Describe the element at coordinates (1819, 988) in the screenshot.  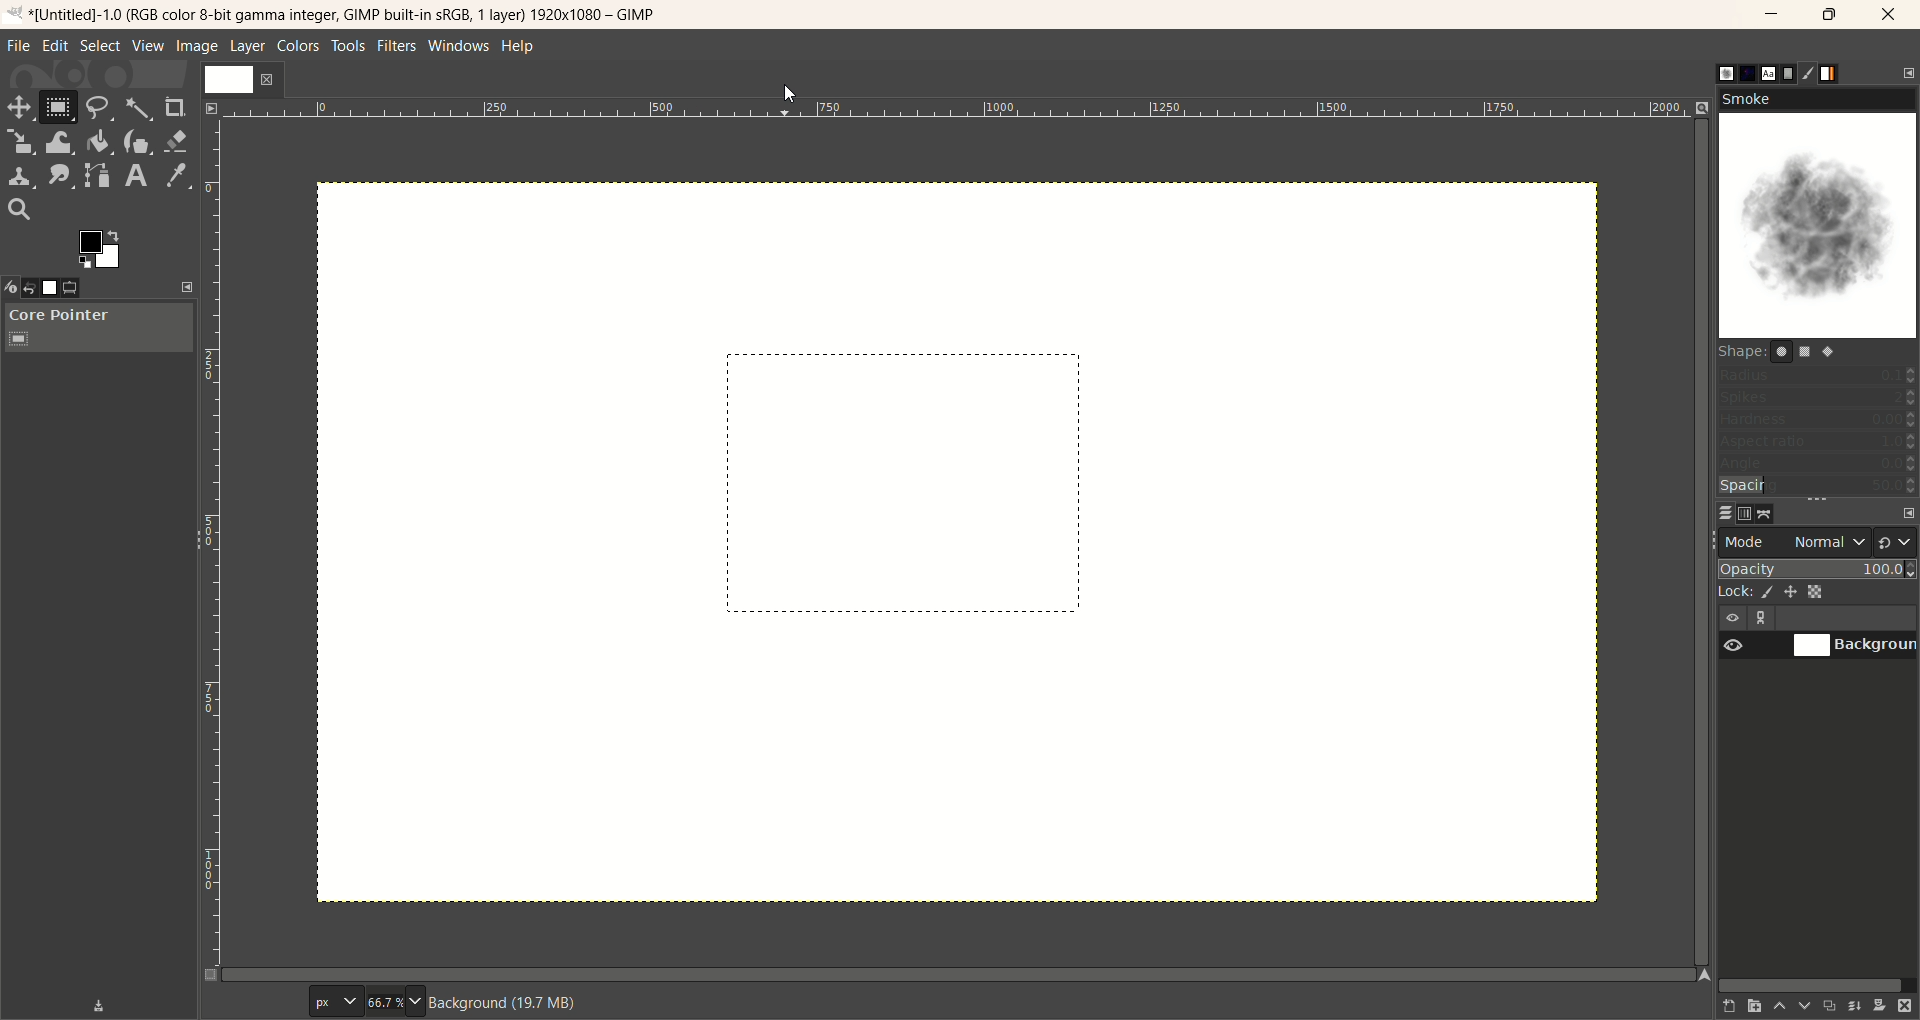
I see `horizontal scroll bar` at that location.